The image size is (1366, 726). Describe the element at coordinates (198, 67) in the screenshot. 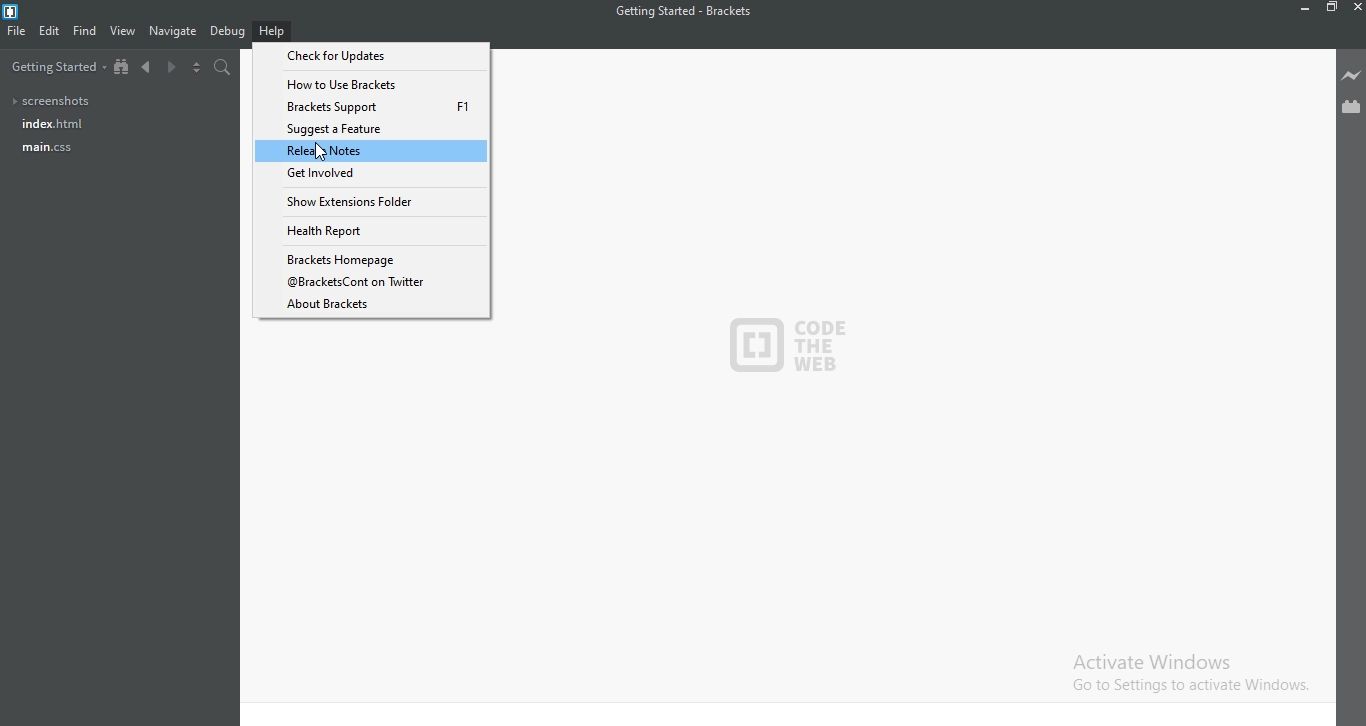

I see `Split the editor vertically or horizontally` at that location.